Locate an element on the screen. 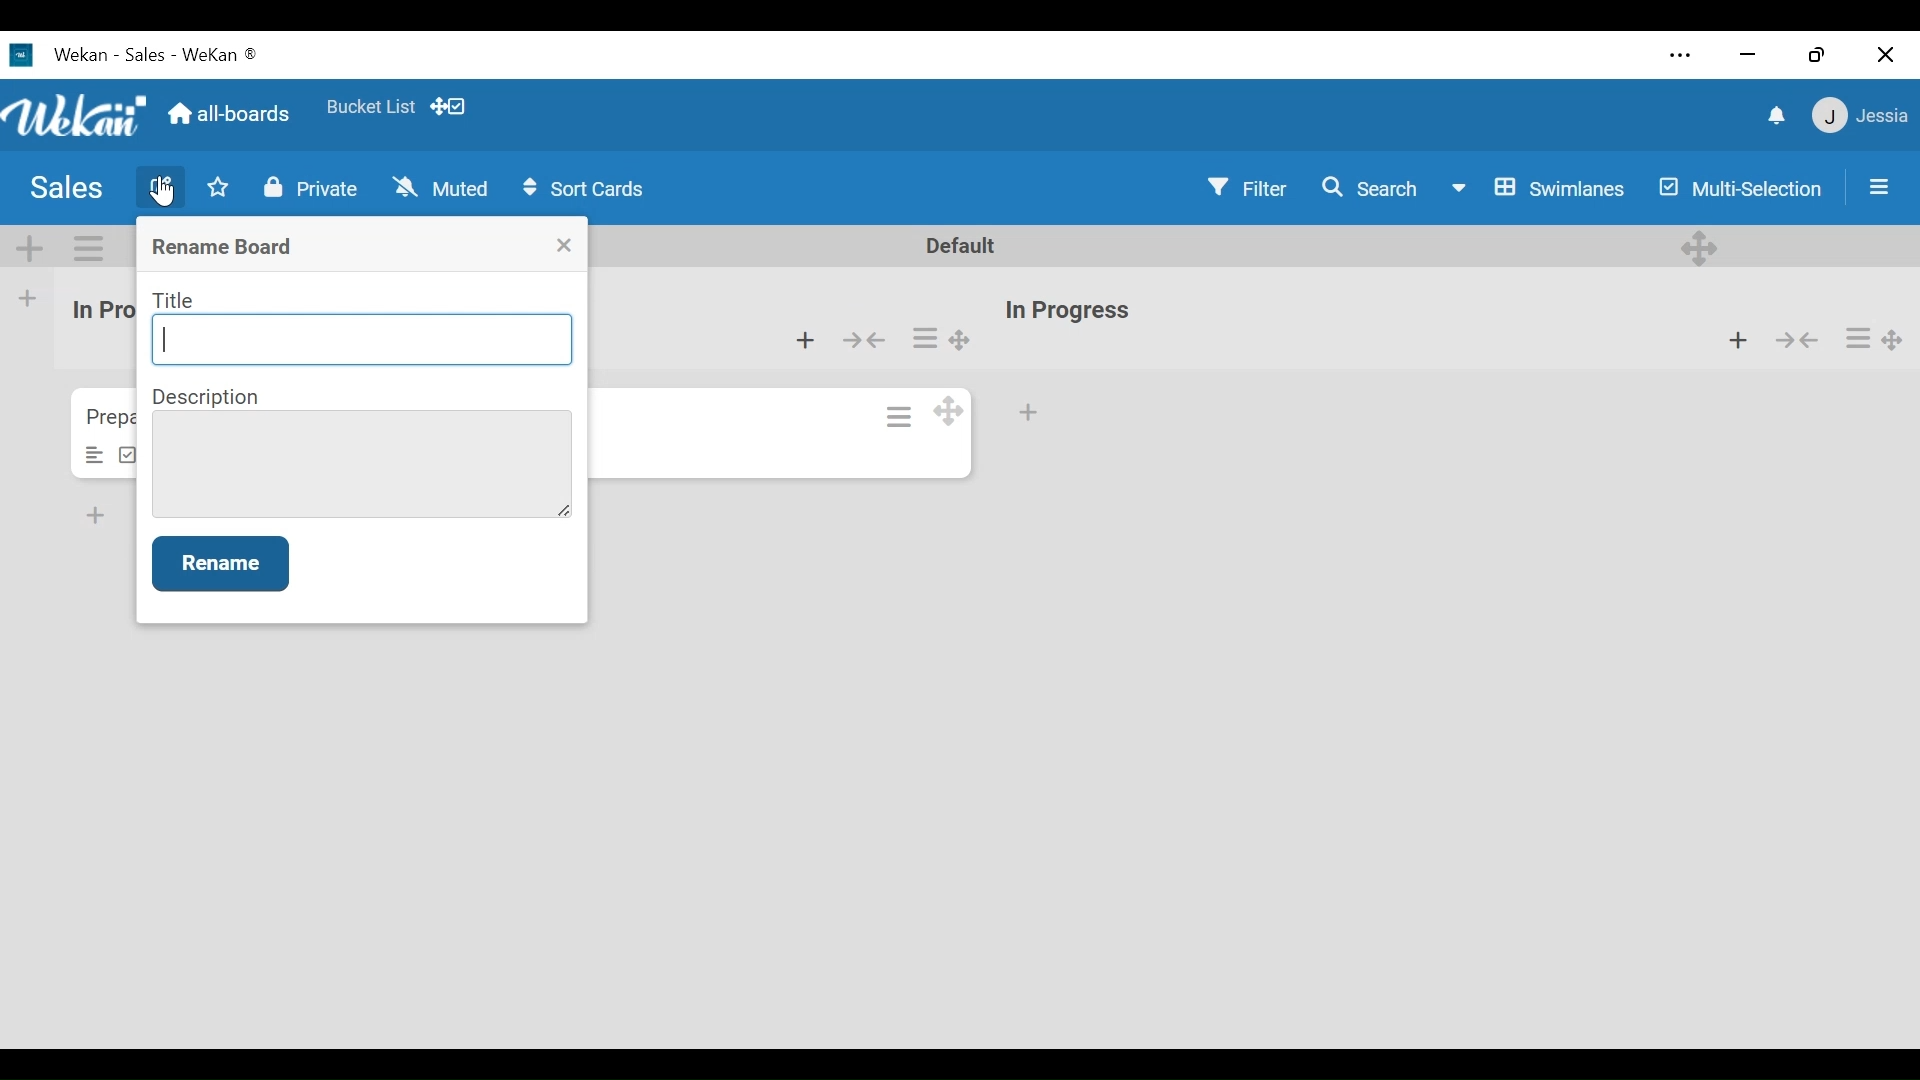 Image resolution: width=1920 pixels, height=1080 pixels. Rename Board is located at coordinates (225, 248).